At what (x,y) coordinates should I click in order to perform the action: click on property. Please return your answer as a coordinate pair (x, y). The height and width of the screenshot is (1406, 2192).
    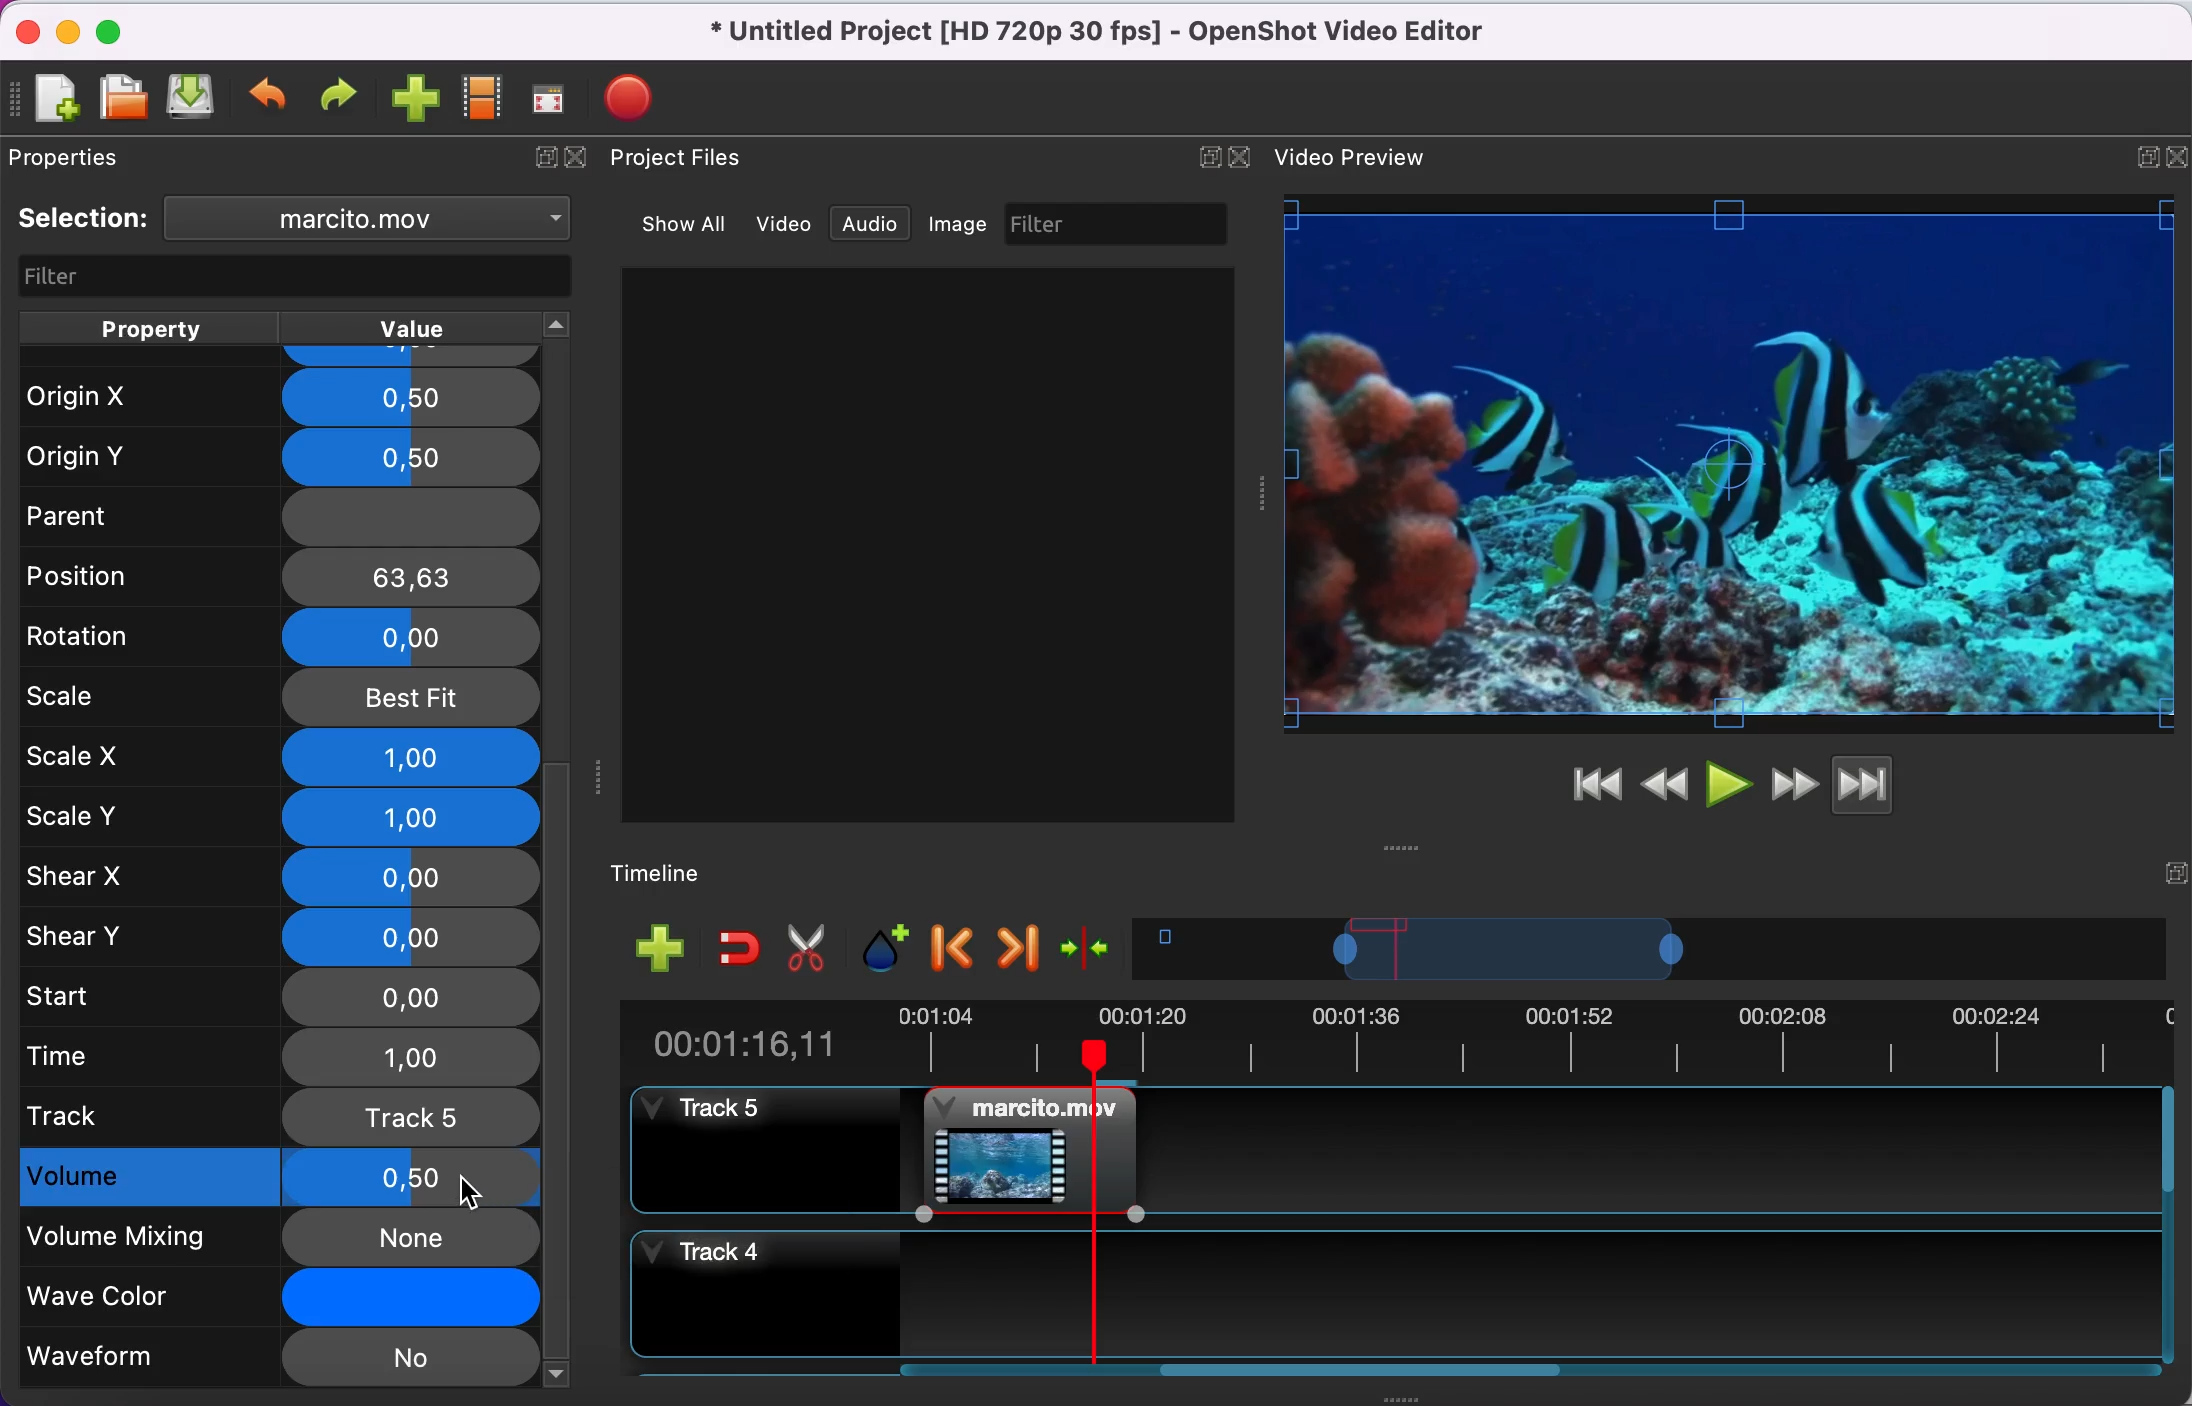
    Looking at the image, I should click on (151, 326).